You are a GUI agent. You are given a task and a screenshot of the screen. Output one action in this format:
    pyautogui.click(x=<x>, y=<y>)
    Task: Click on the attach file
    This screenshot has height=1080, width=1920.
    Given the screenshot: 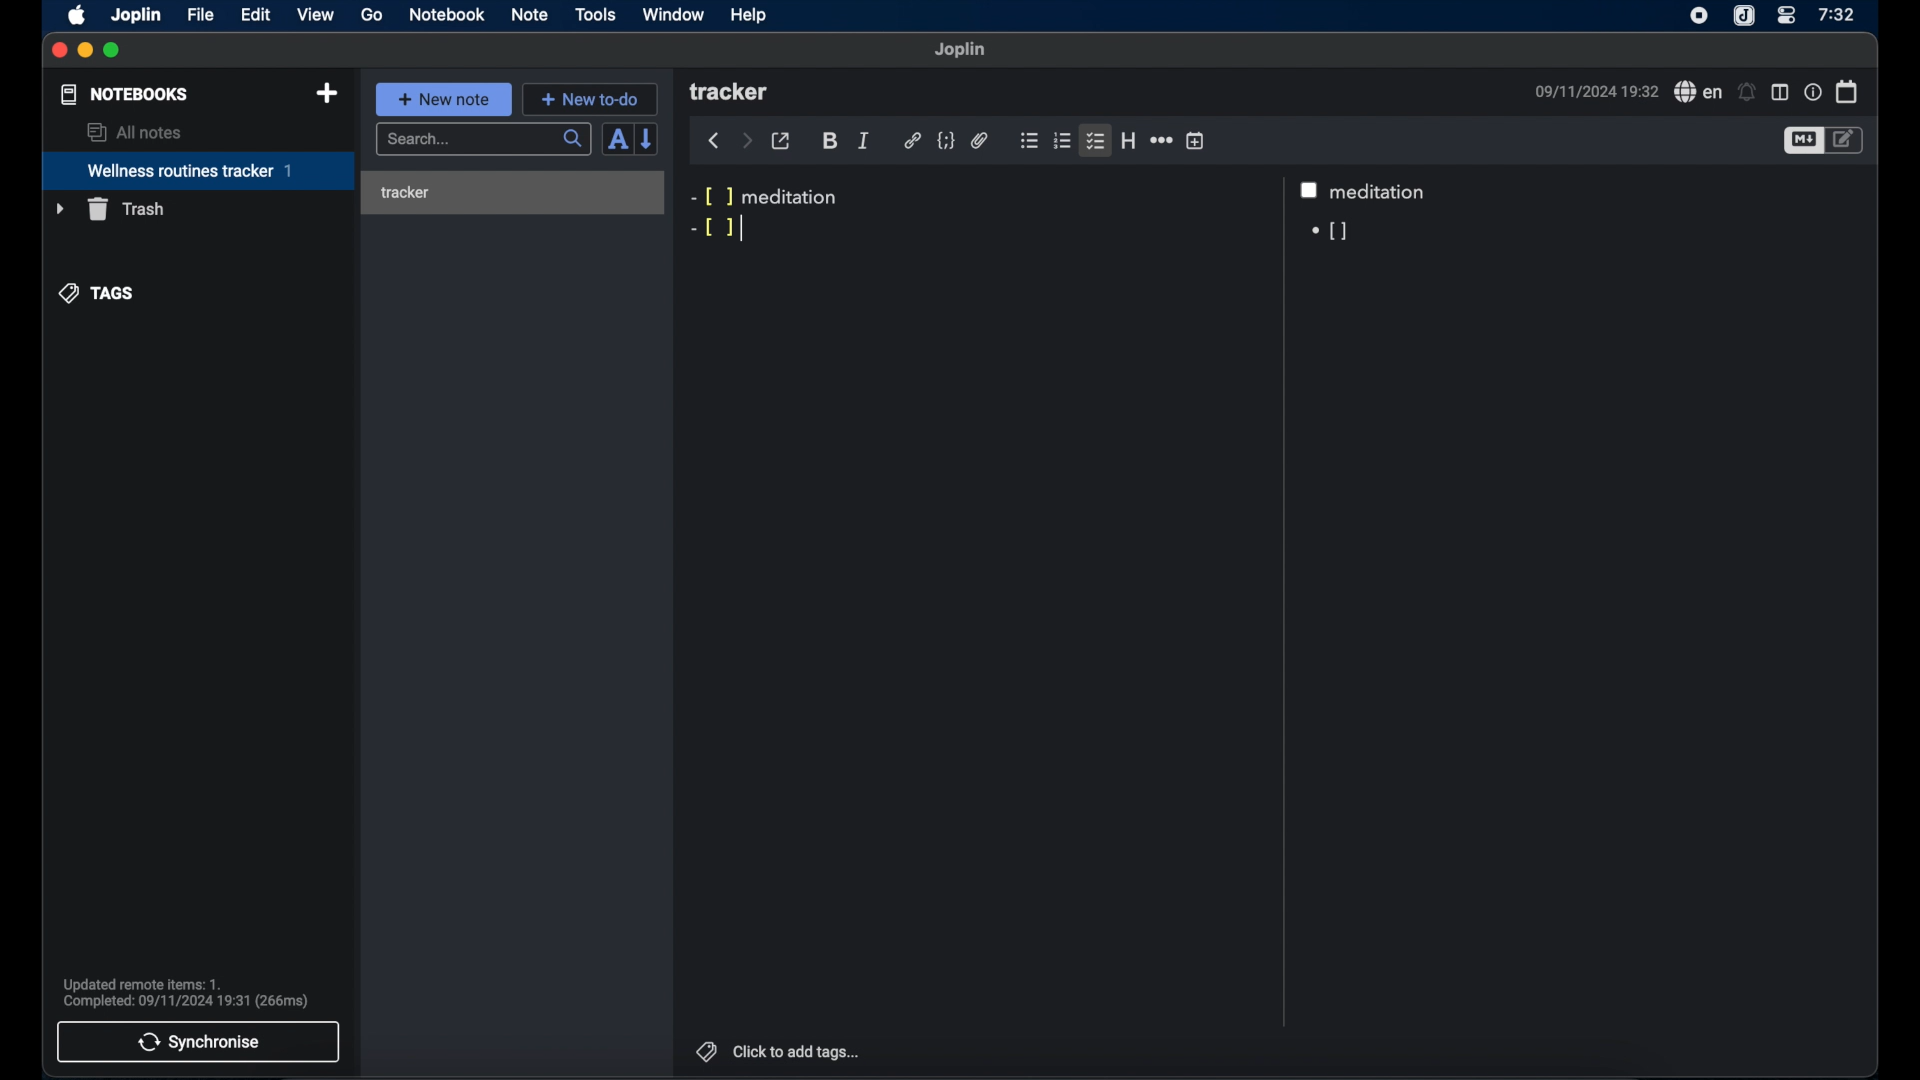 What is the action you would take?
    pyautogui.click(x=980, y=142)
    